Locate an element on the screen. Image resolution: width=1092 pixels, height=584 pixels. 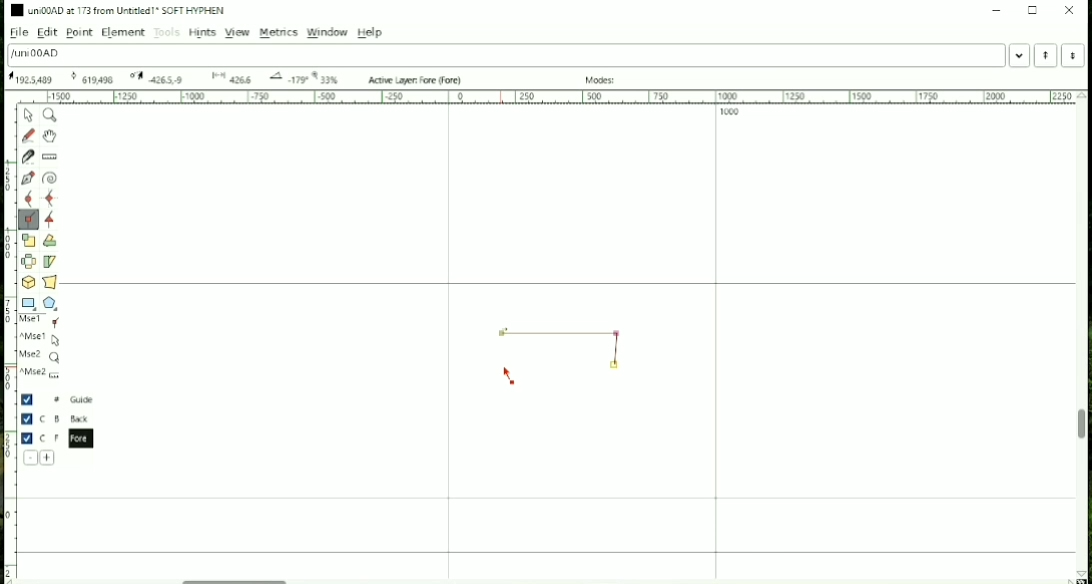
Guide is located at coordinates (59, 400).